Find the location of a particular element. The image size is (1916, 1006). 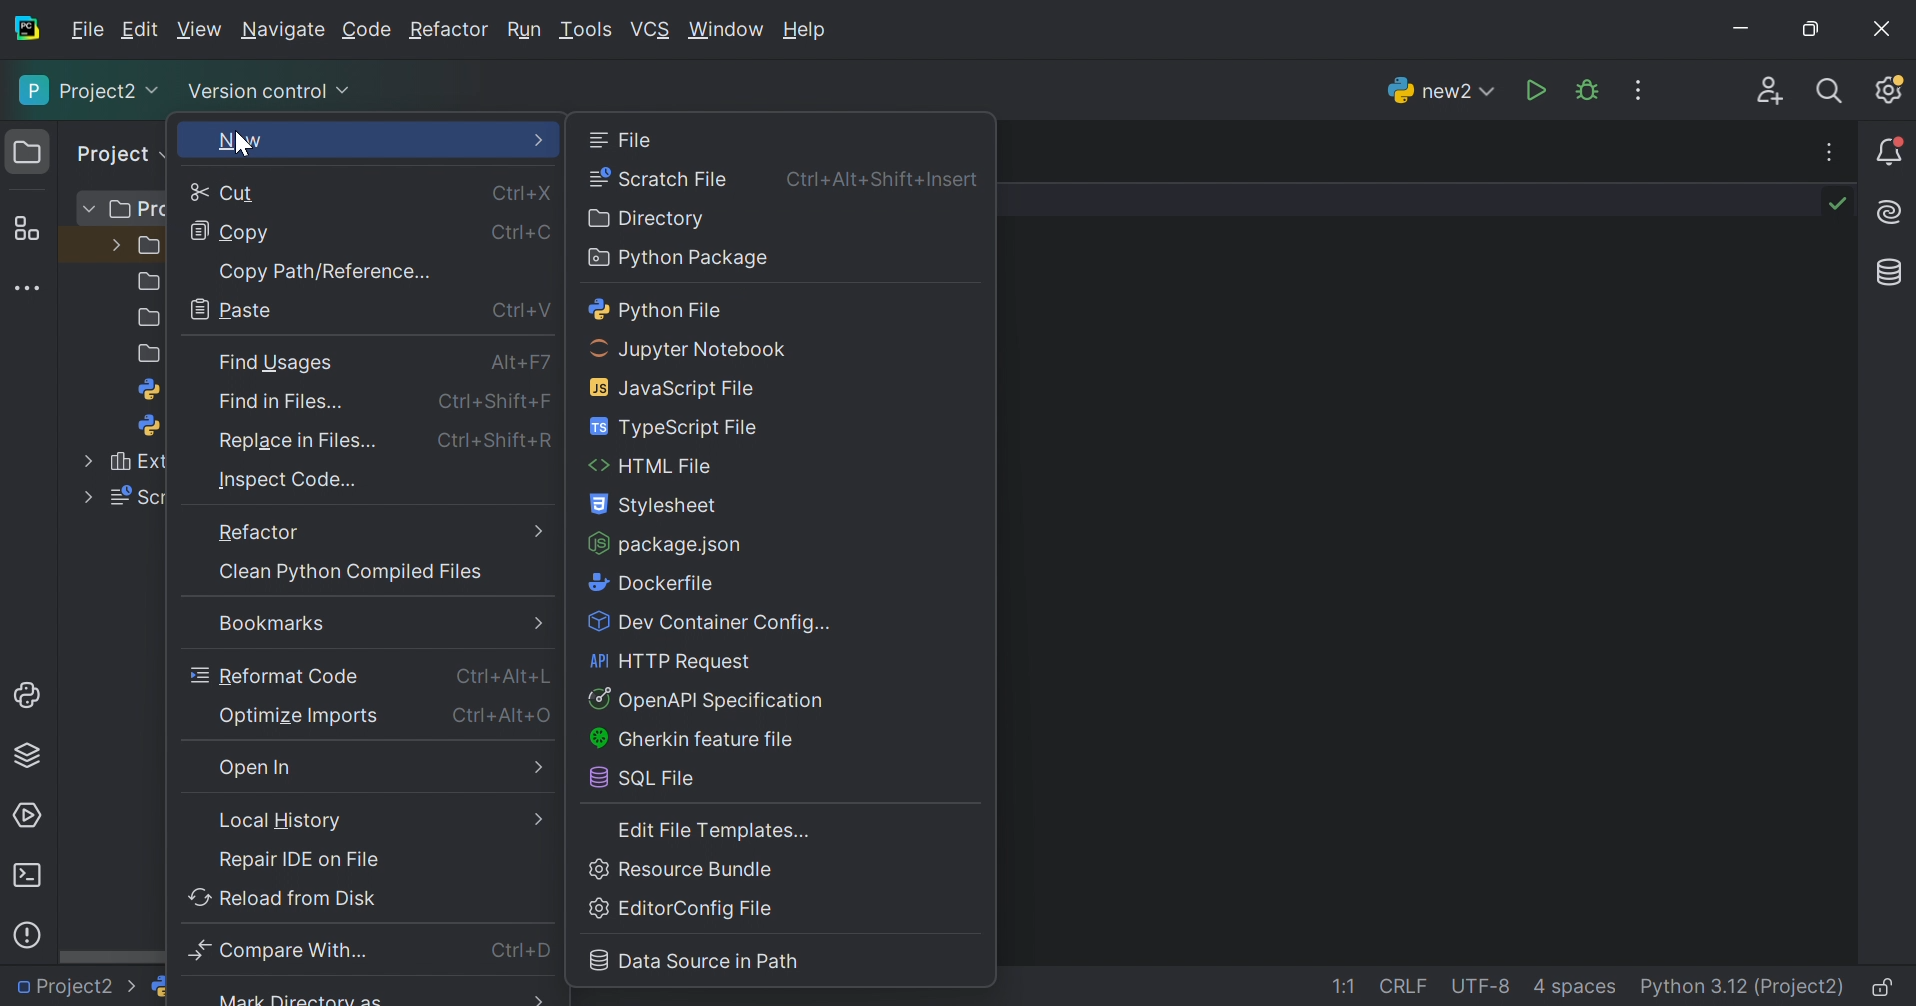

HTML file is located at coordinates (652, 468).